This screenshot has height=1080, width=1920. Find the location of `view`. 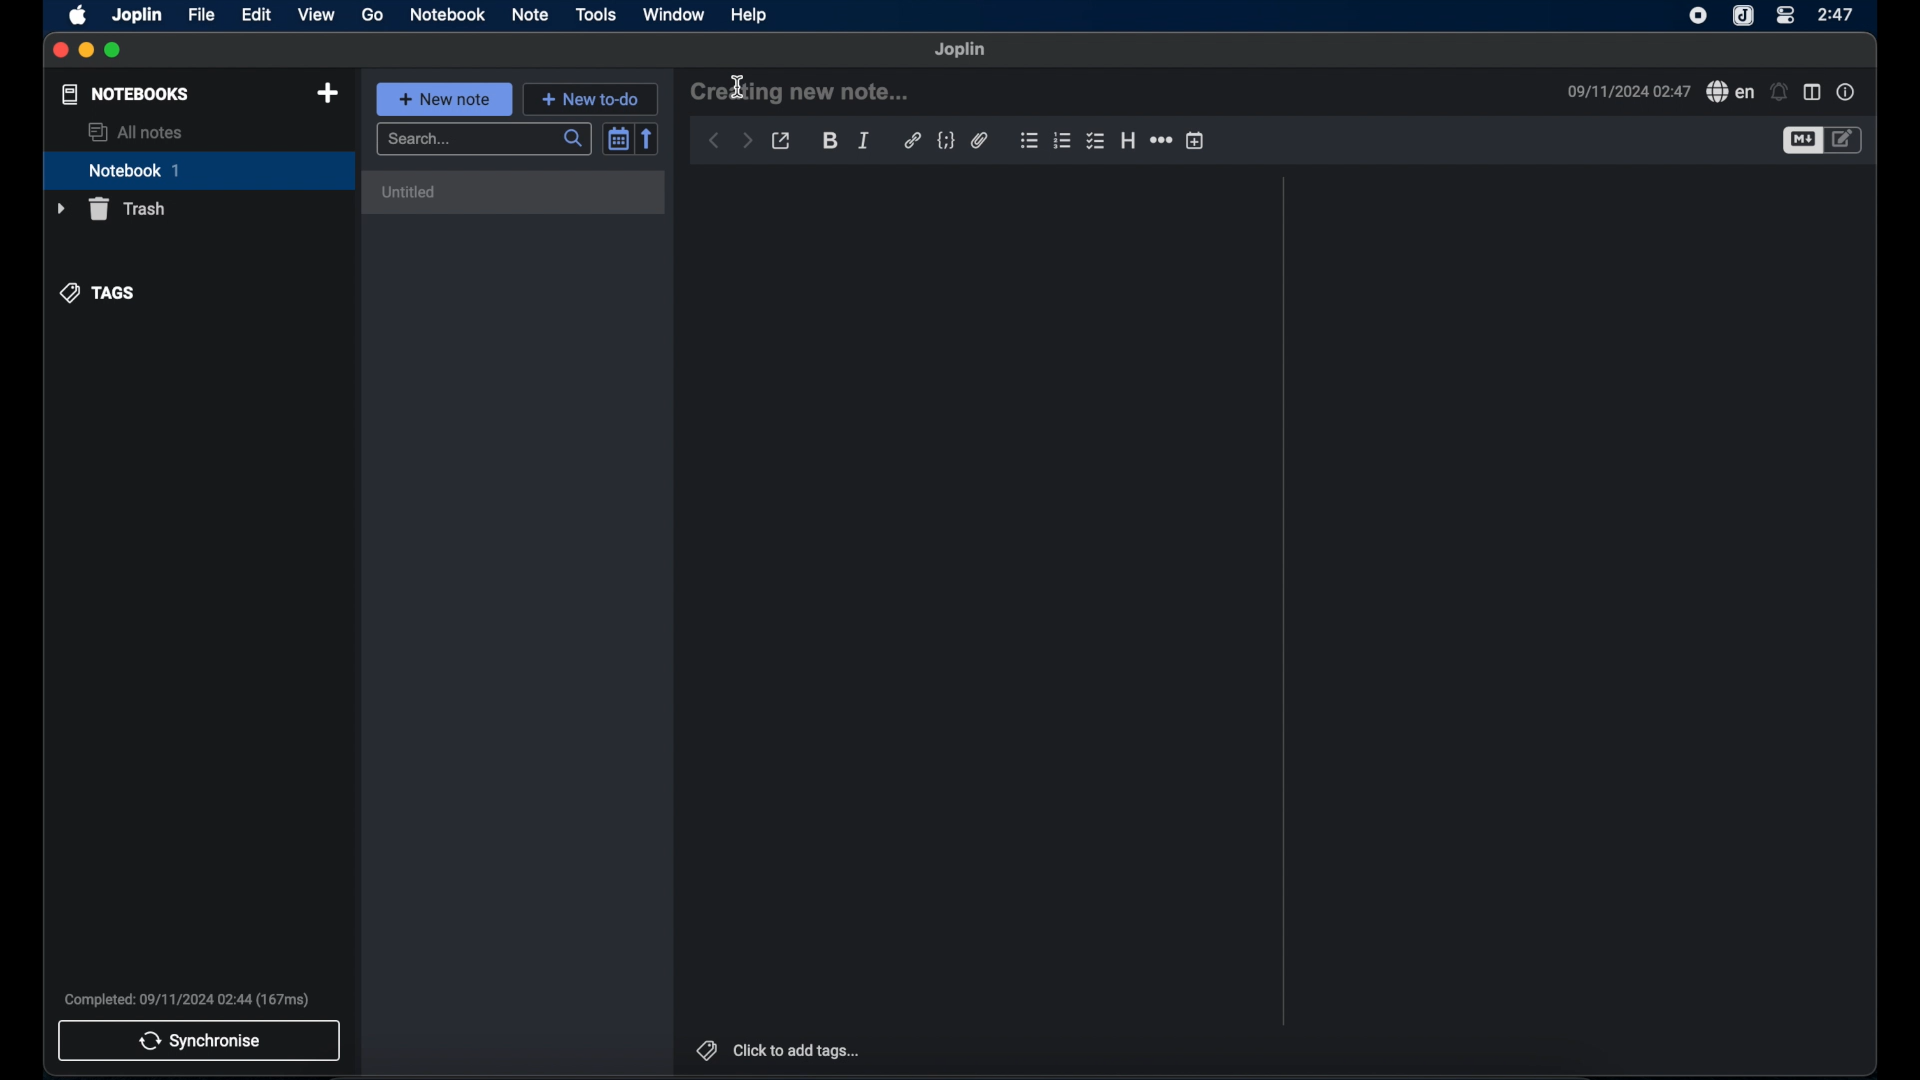

view is located at coordinates (318, 14).